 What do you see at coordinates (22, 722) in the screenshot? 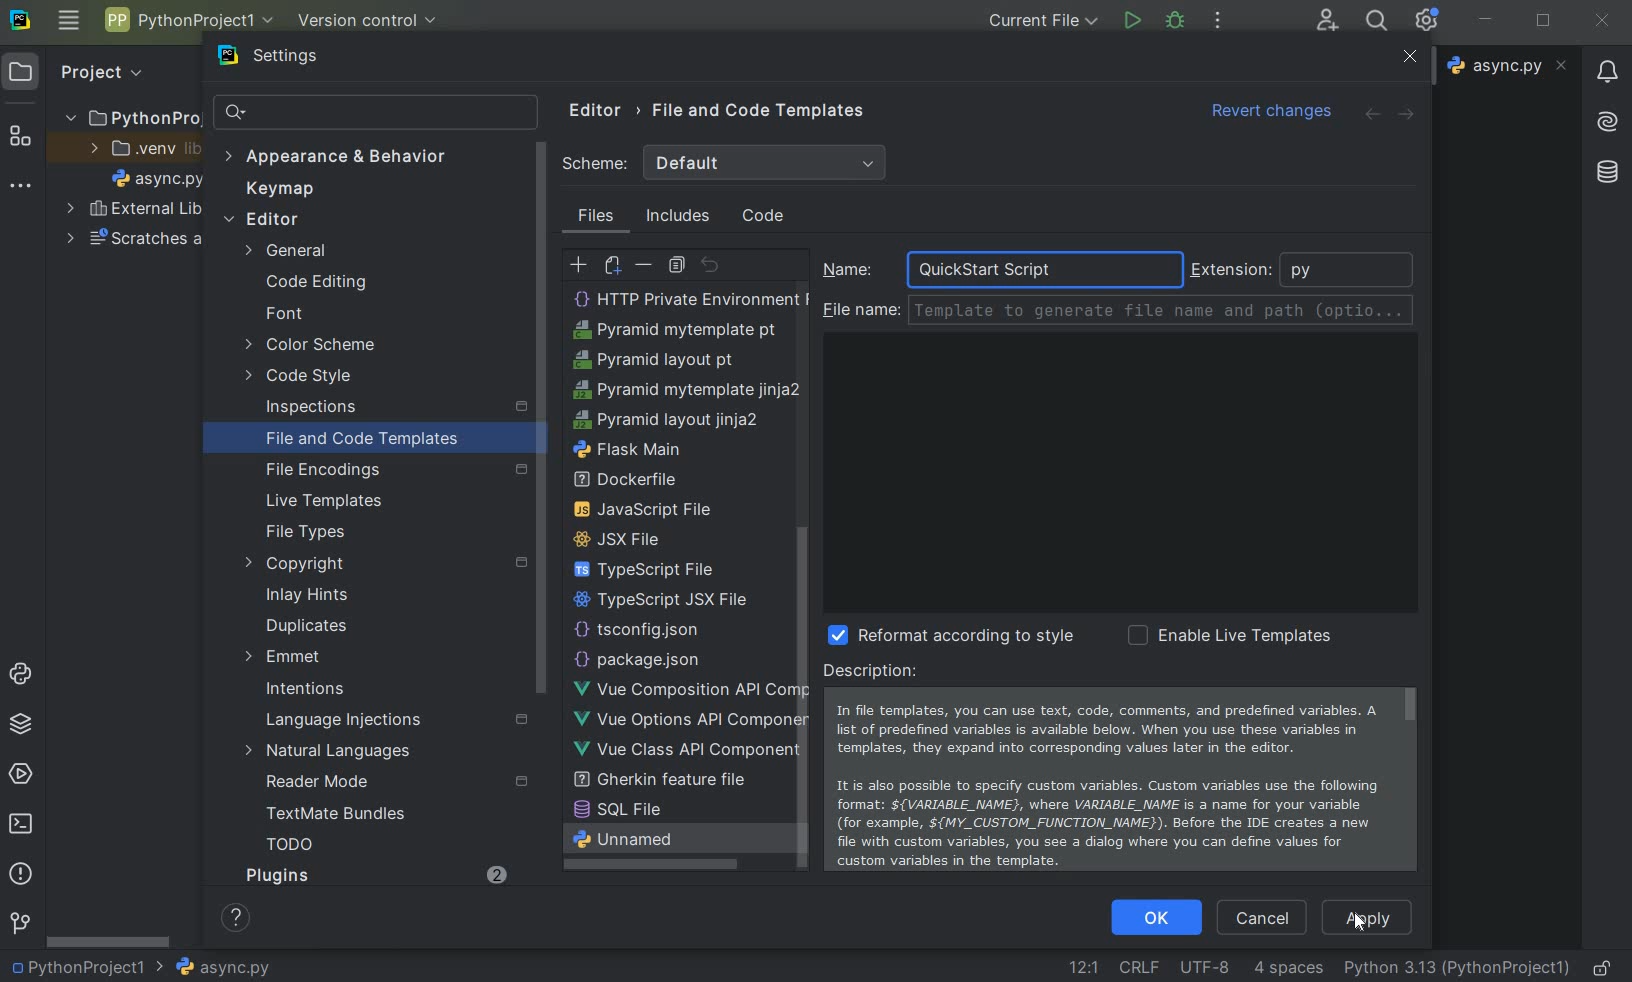
I see `python packages` at bounding box center [22, 722].